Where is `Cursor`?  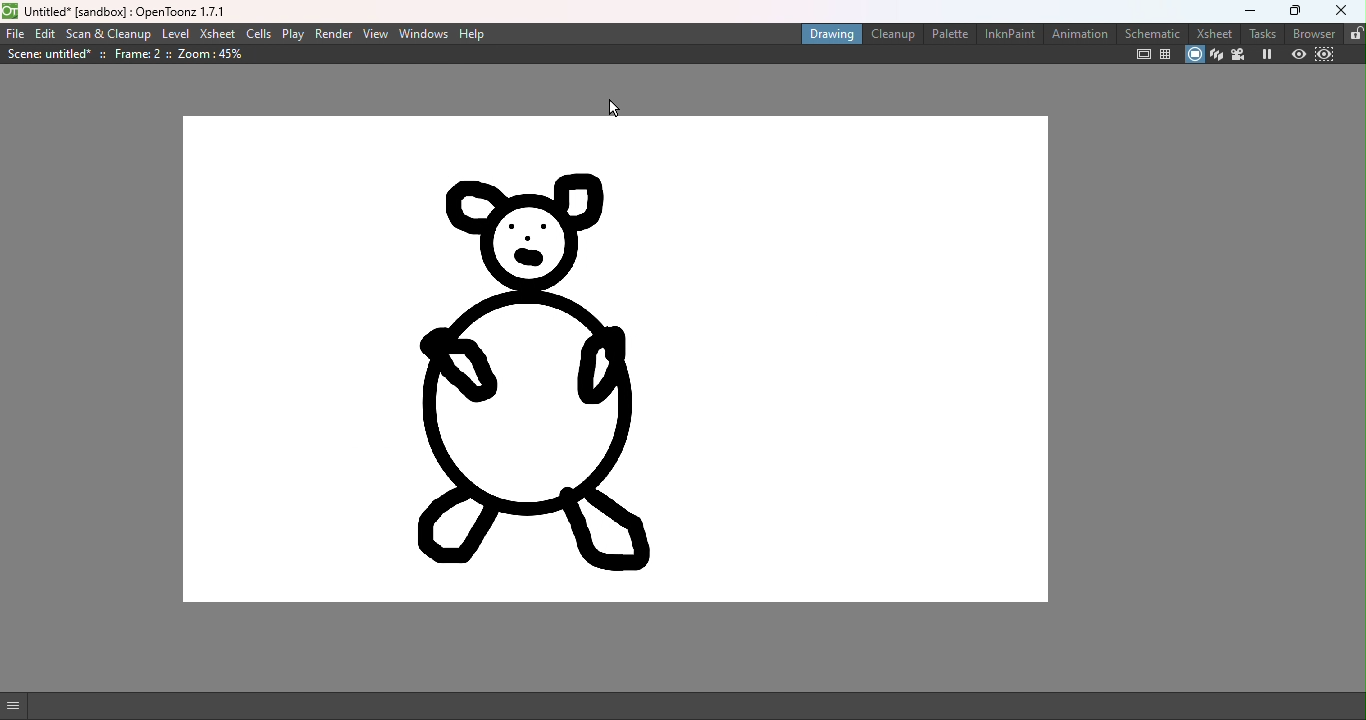 Cursor is located at coordinates (613, 108).